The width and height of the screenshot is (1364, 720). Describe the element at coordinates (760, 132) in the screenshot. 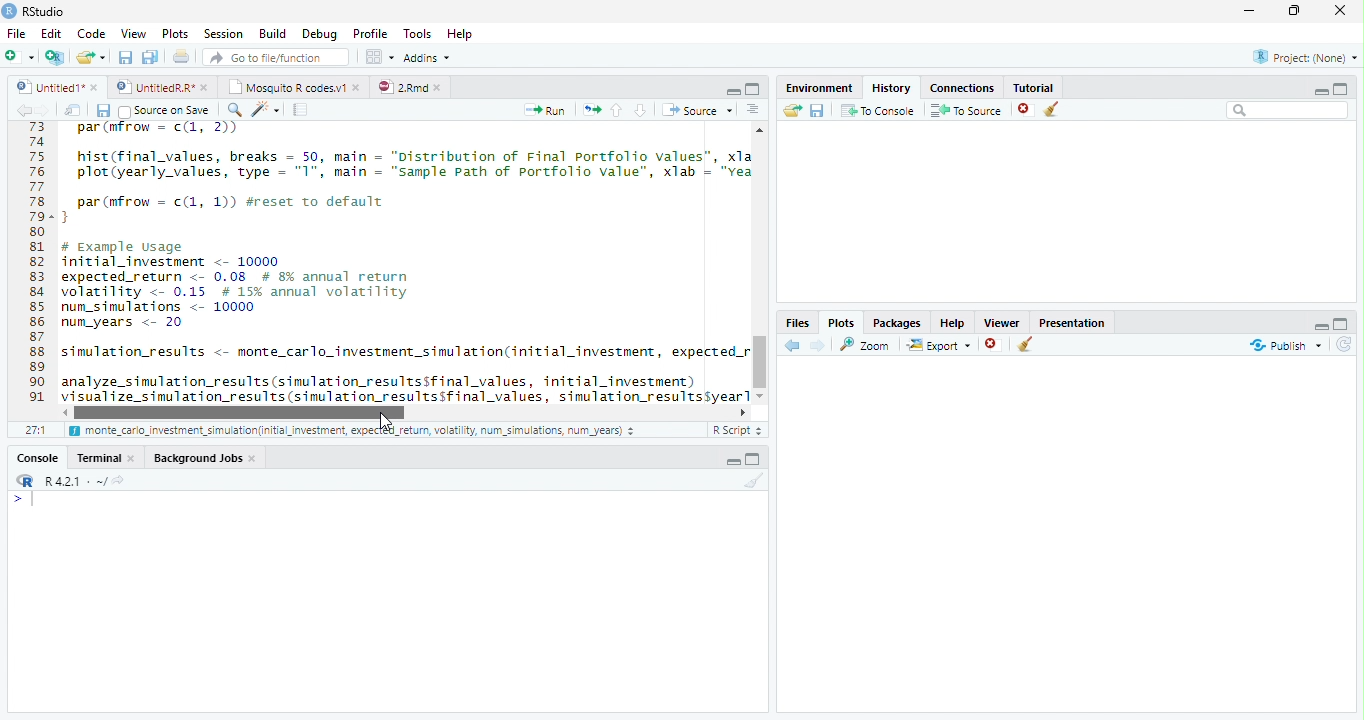

I see `Scroll Up` at that location.